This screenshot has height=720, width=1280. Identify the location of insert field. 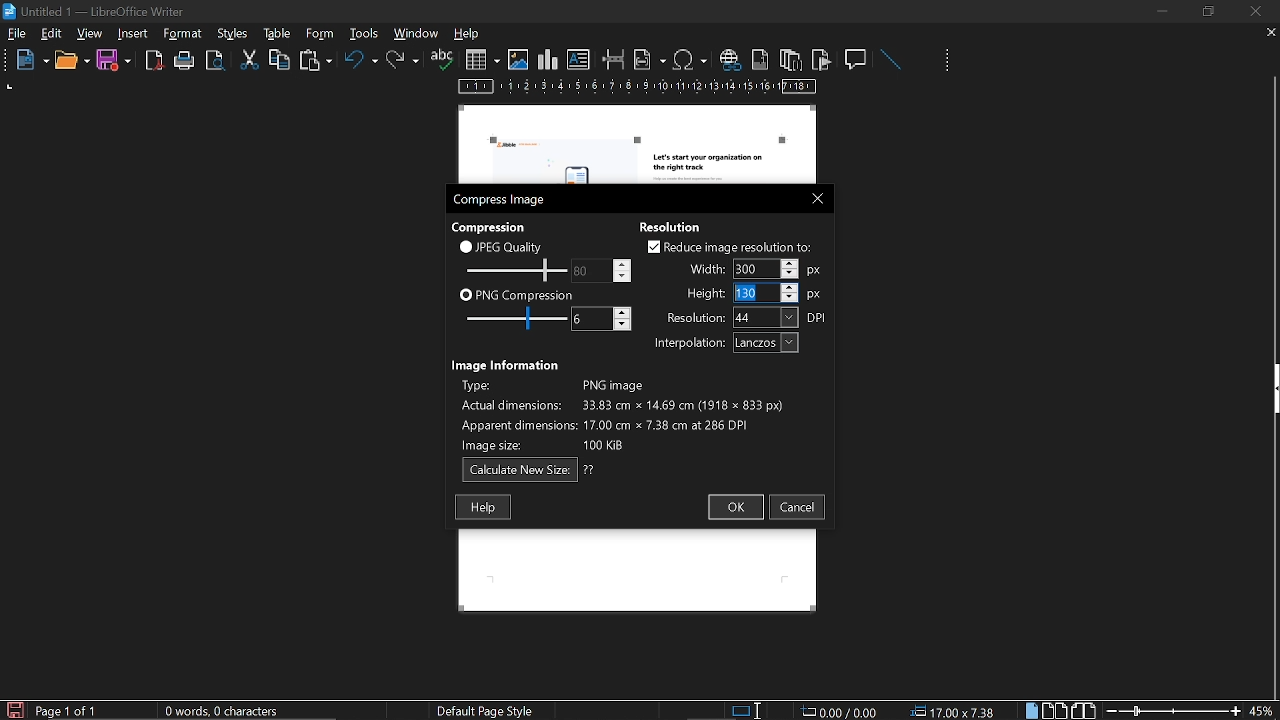
(650, 59).